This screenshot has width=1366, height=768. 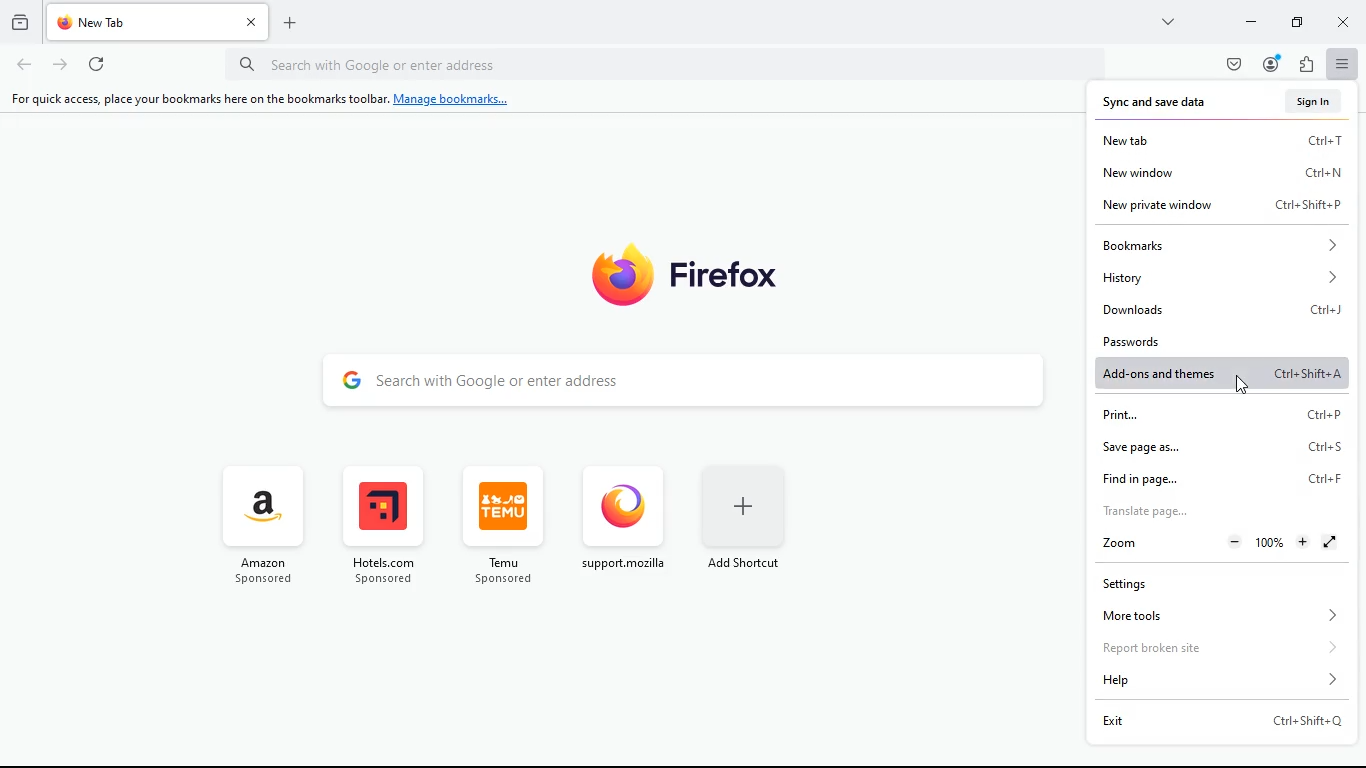 I want to click on archive, so click(x=18, y=25).